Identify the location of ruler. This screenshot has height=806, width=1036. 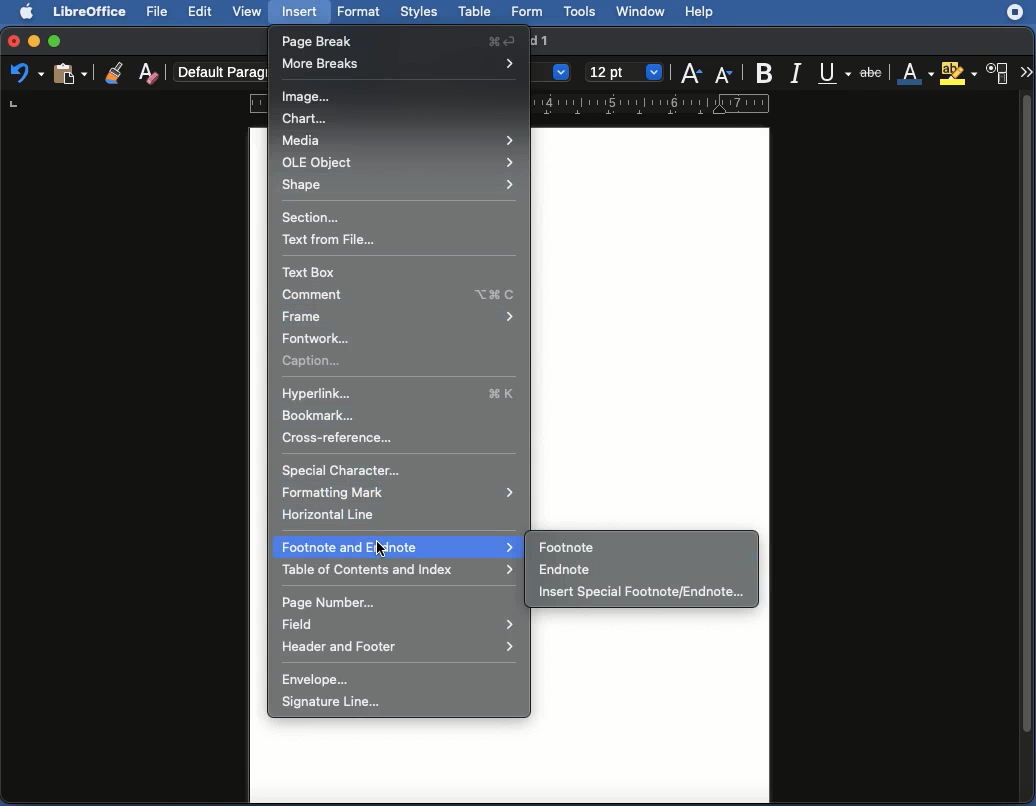
(660, 107).